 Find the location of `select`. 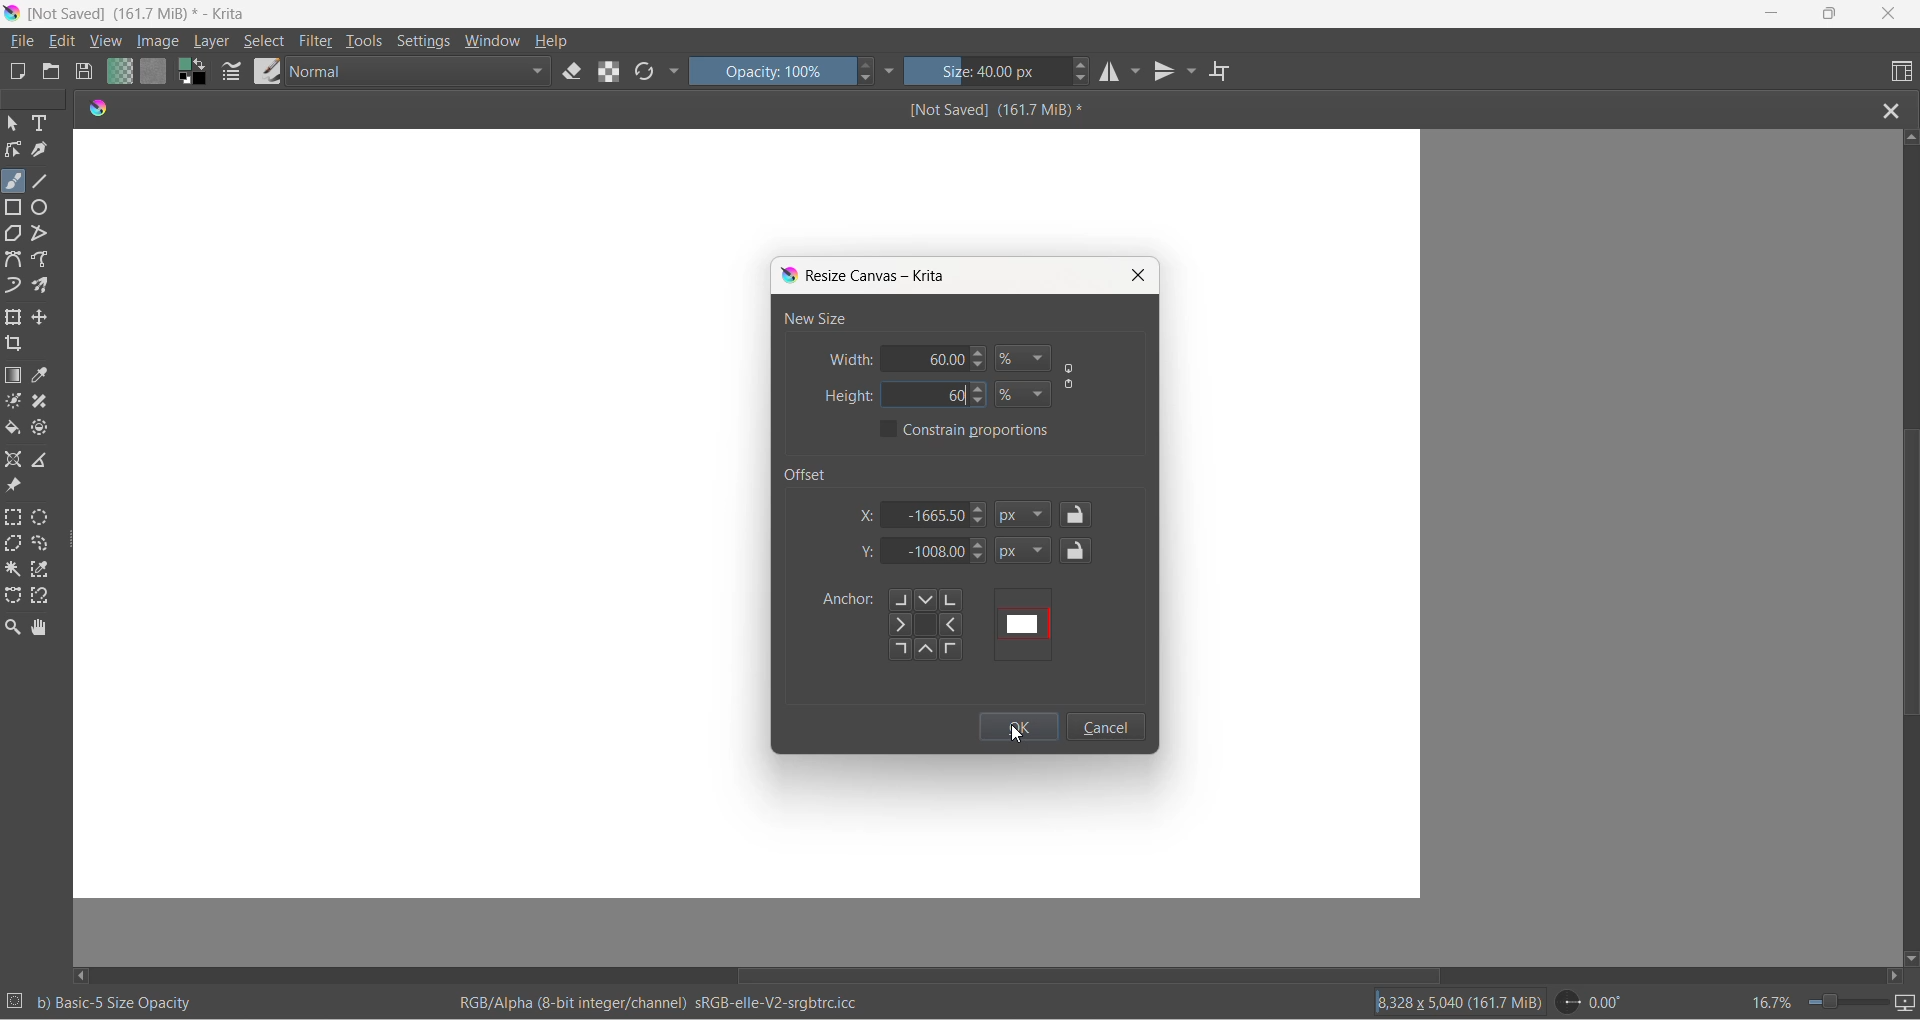

select is located at coordinates (265, 44).